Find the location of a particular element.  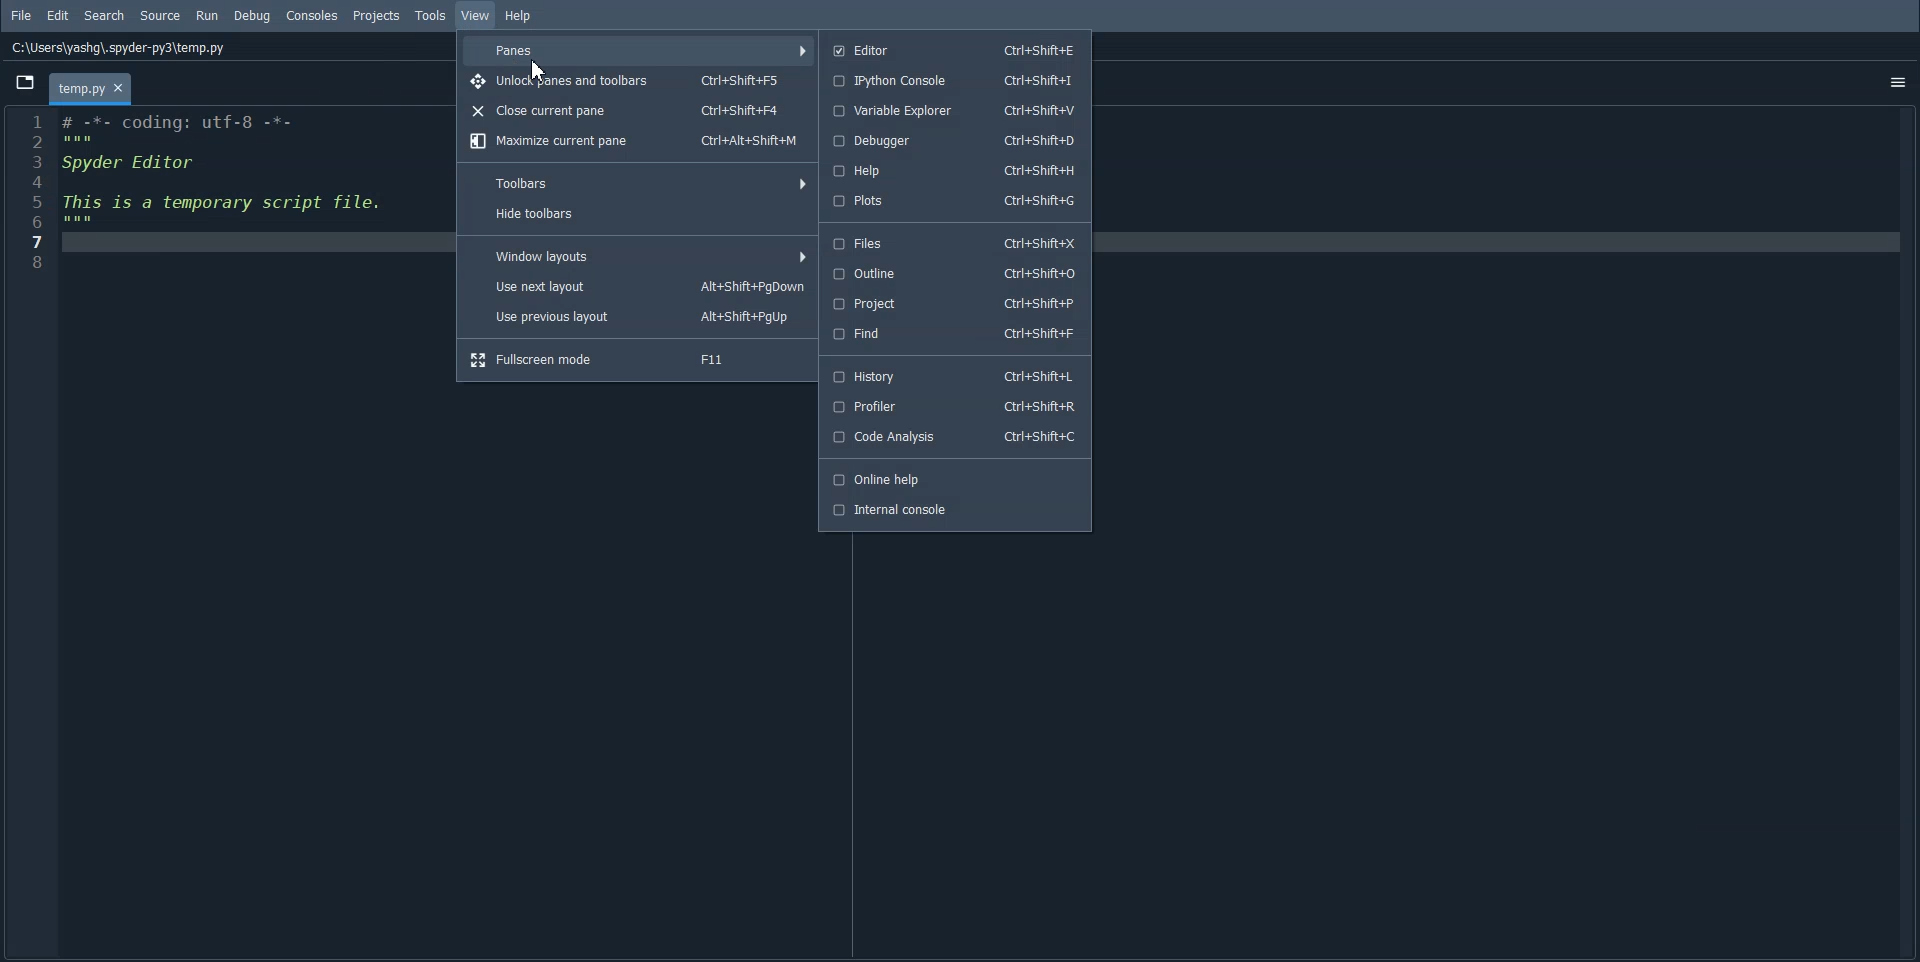

Panes is located at coordinates (639, 51).